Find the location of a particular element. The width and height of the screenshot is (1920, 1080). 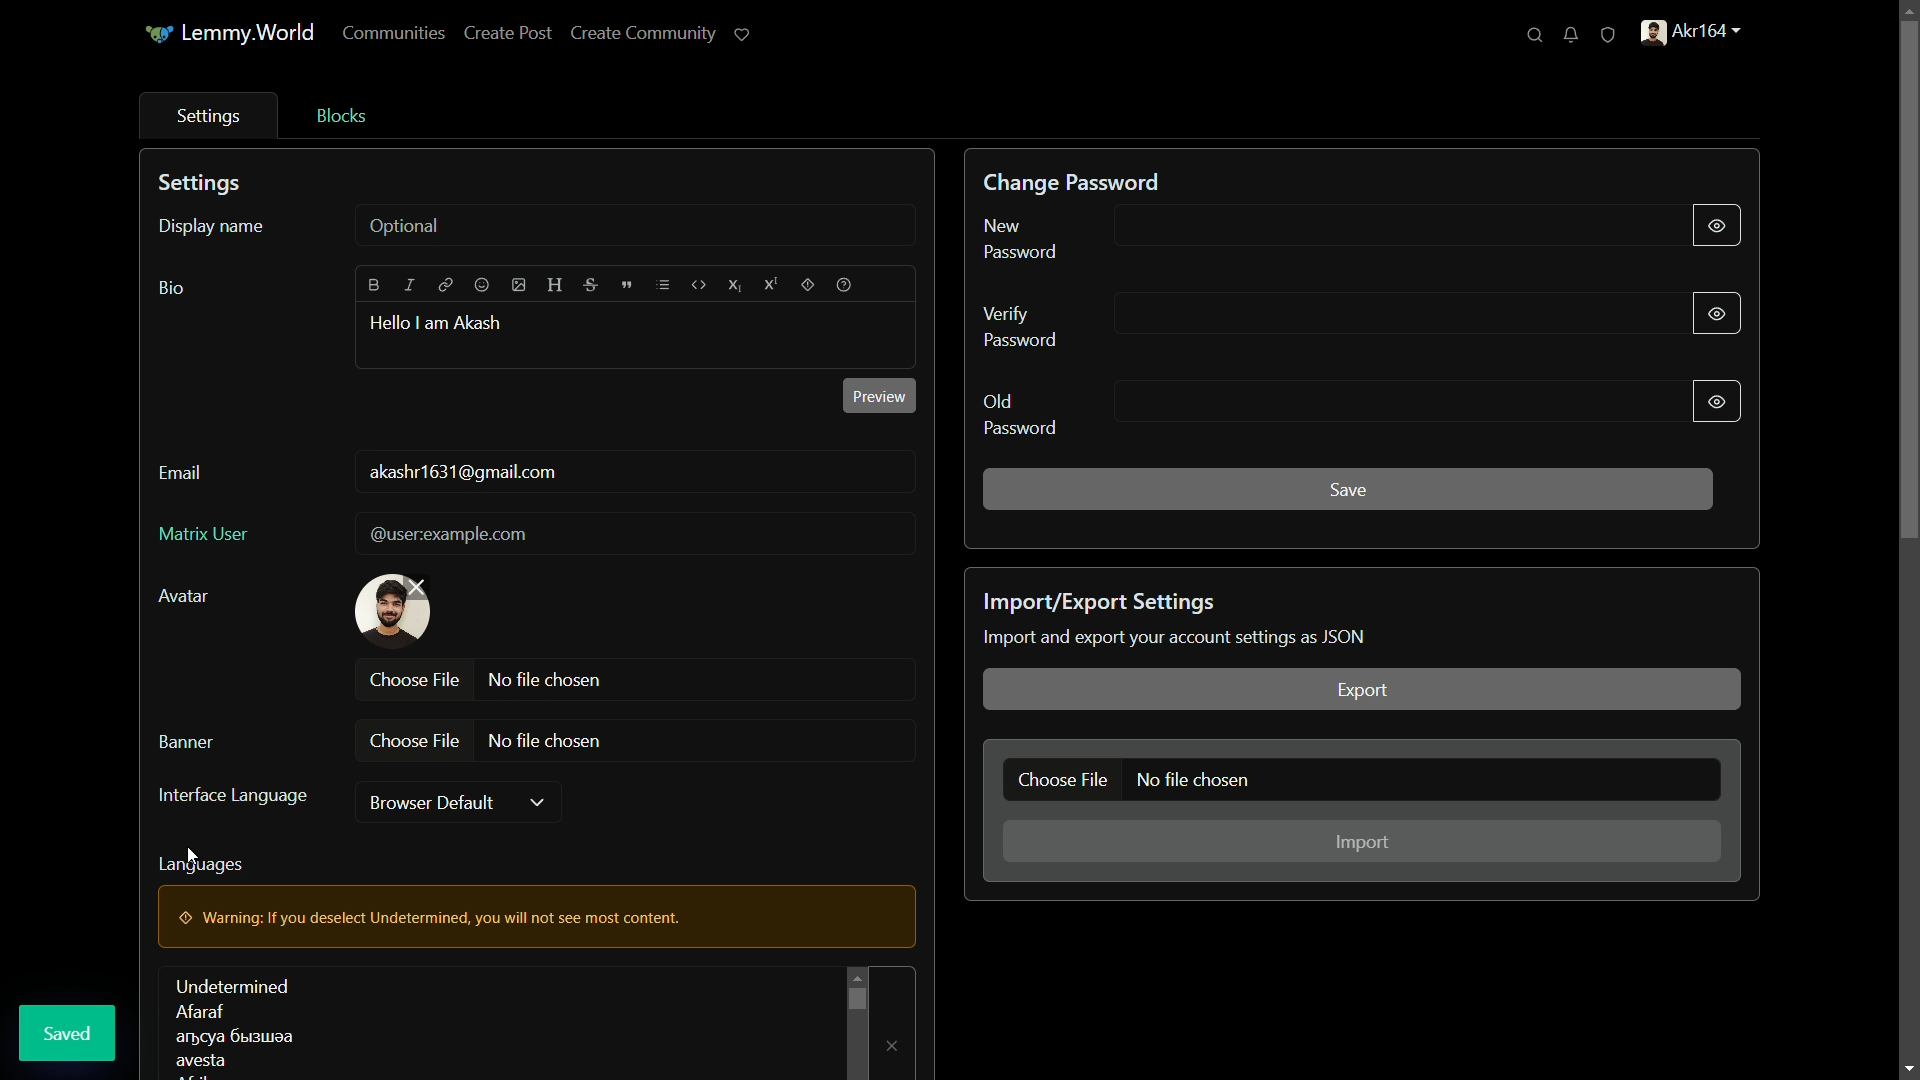

blocks tab is located at coordinates (341, 117).